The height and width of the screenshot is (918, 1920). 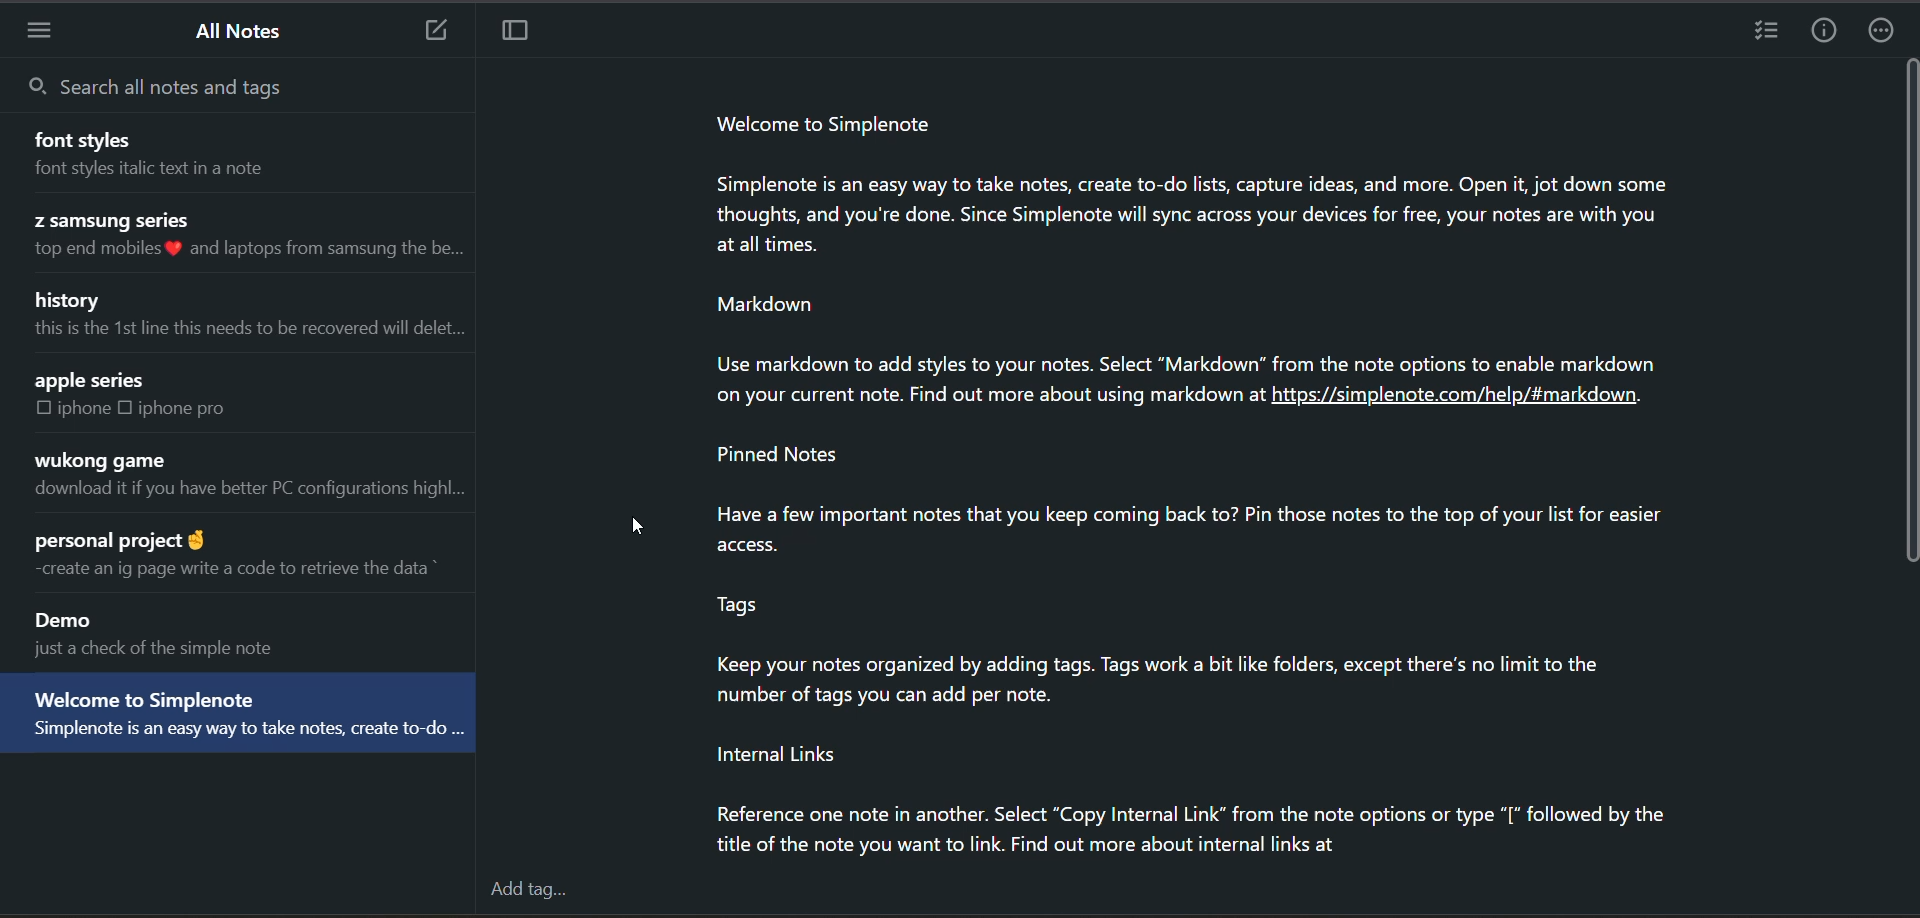 What do you see at coordinates (240, 737) in the screenshot?
I see `Simplenote is an easy way to take notes, create to-do ...` at bounding box center [240, 737].